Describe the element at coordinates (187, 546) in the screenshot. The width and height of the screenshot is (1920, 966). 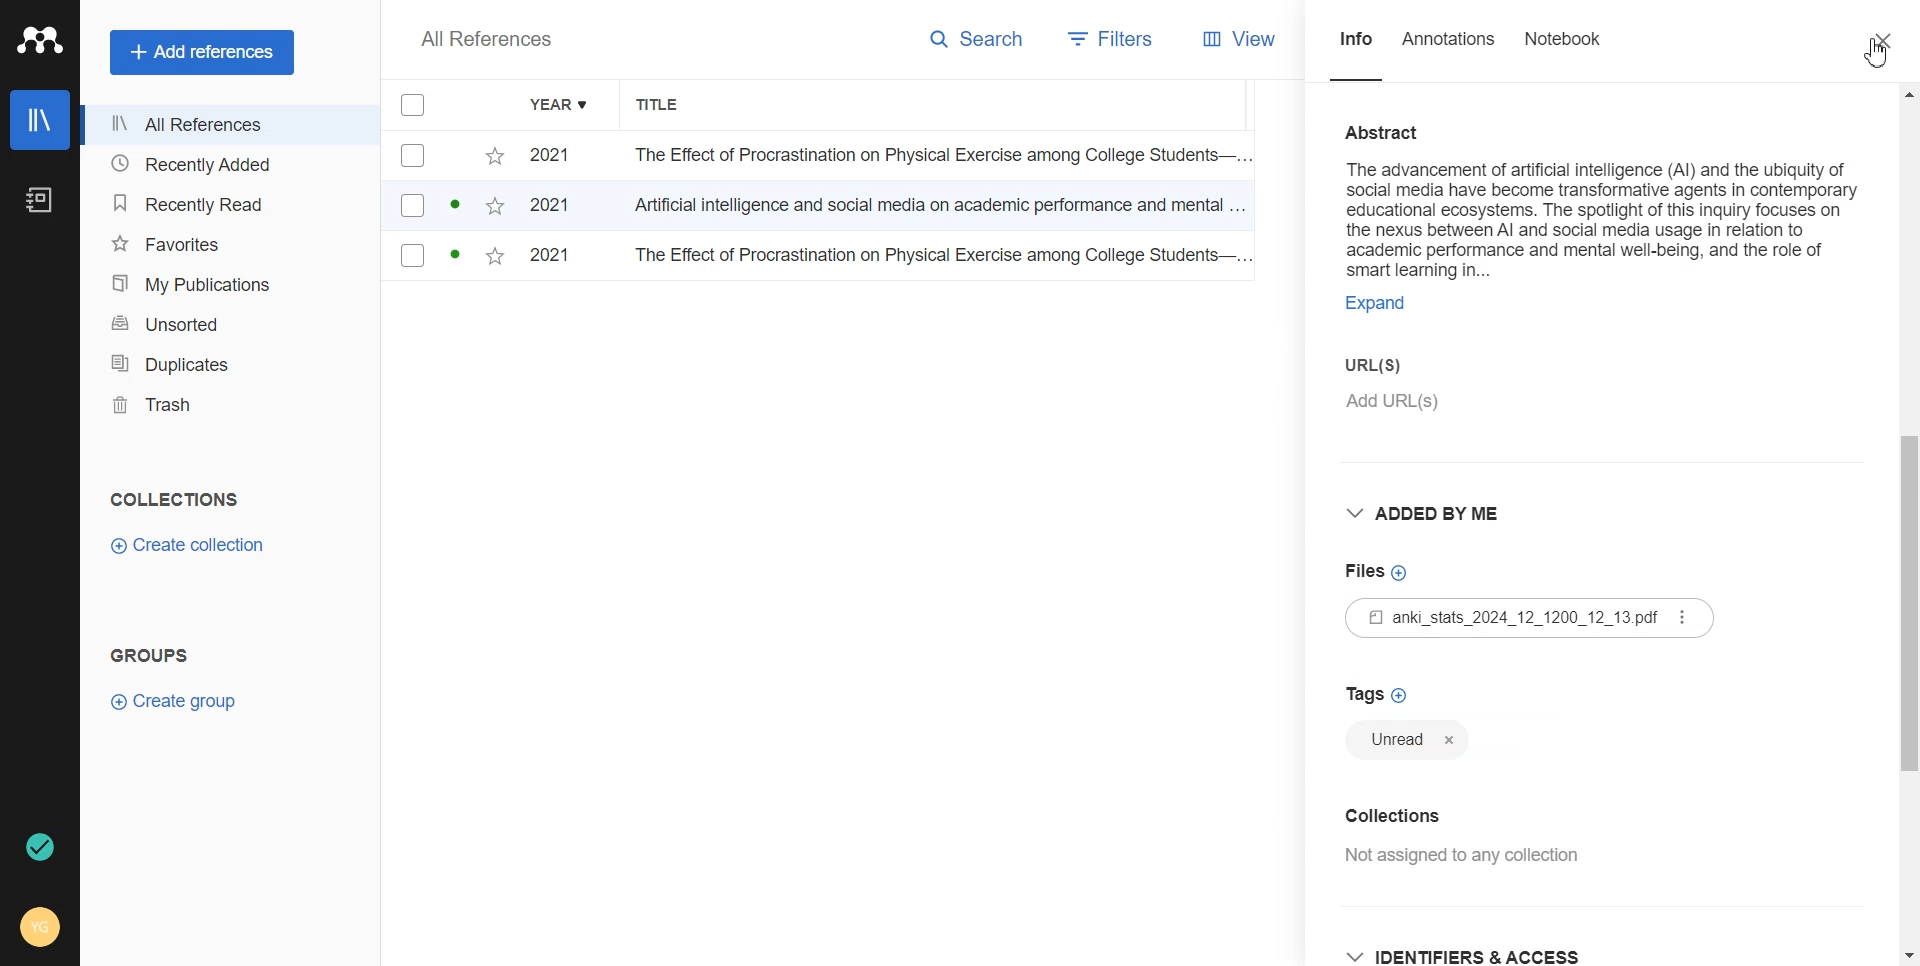
I see `Create collection` at that location.